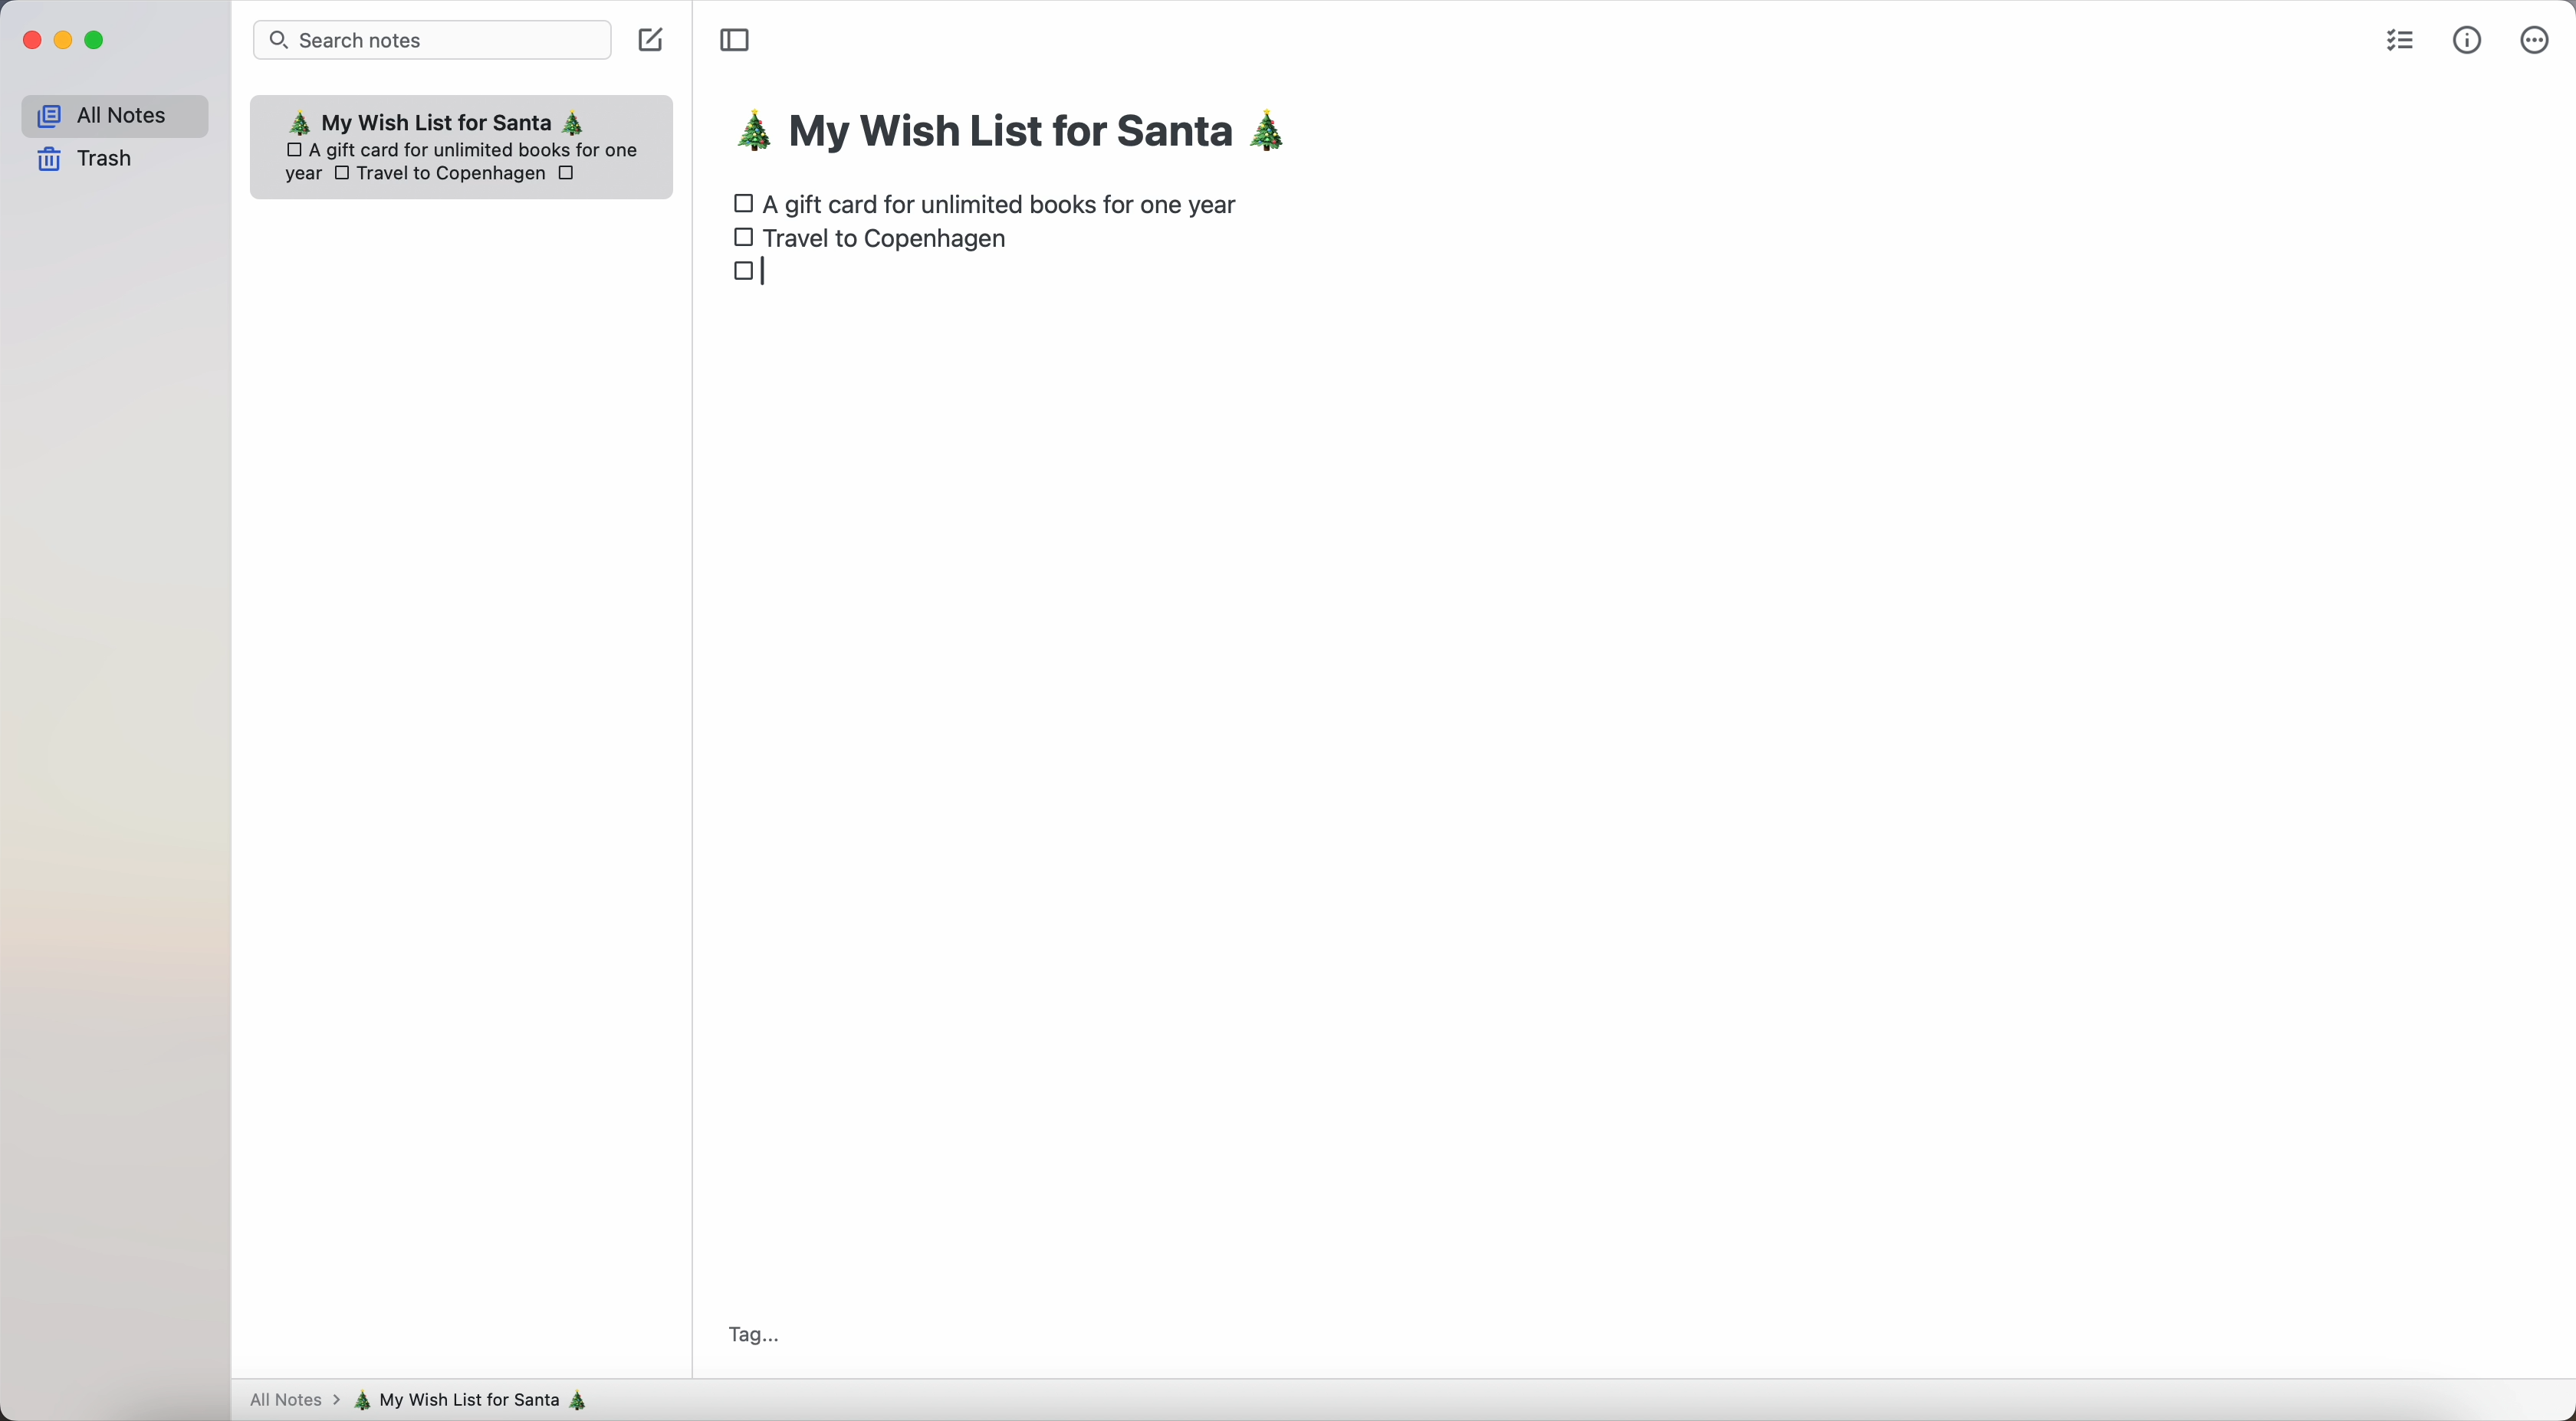 The image size is (2576, 1421). I want to click on A gift card for unlimited books for one year, so click(1008, 201).